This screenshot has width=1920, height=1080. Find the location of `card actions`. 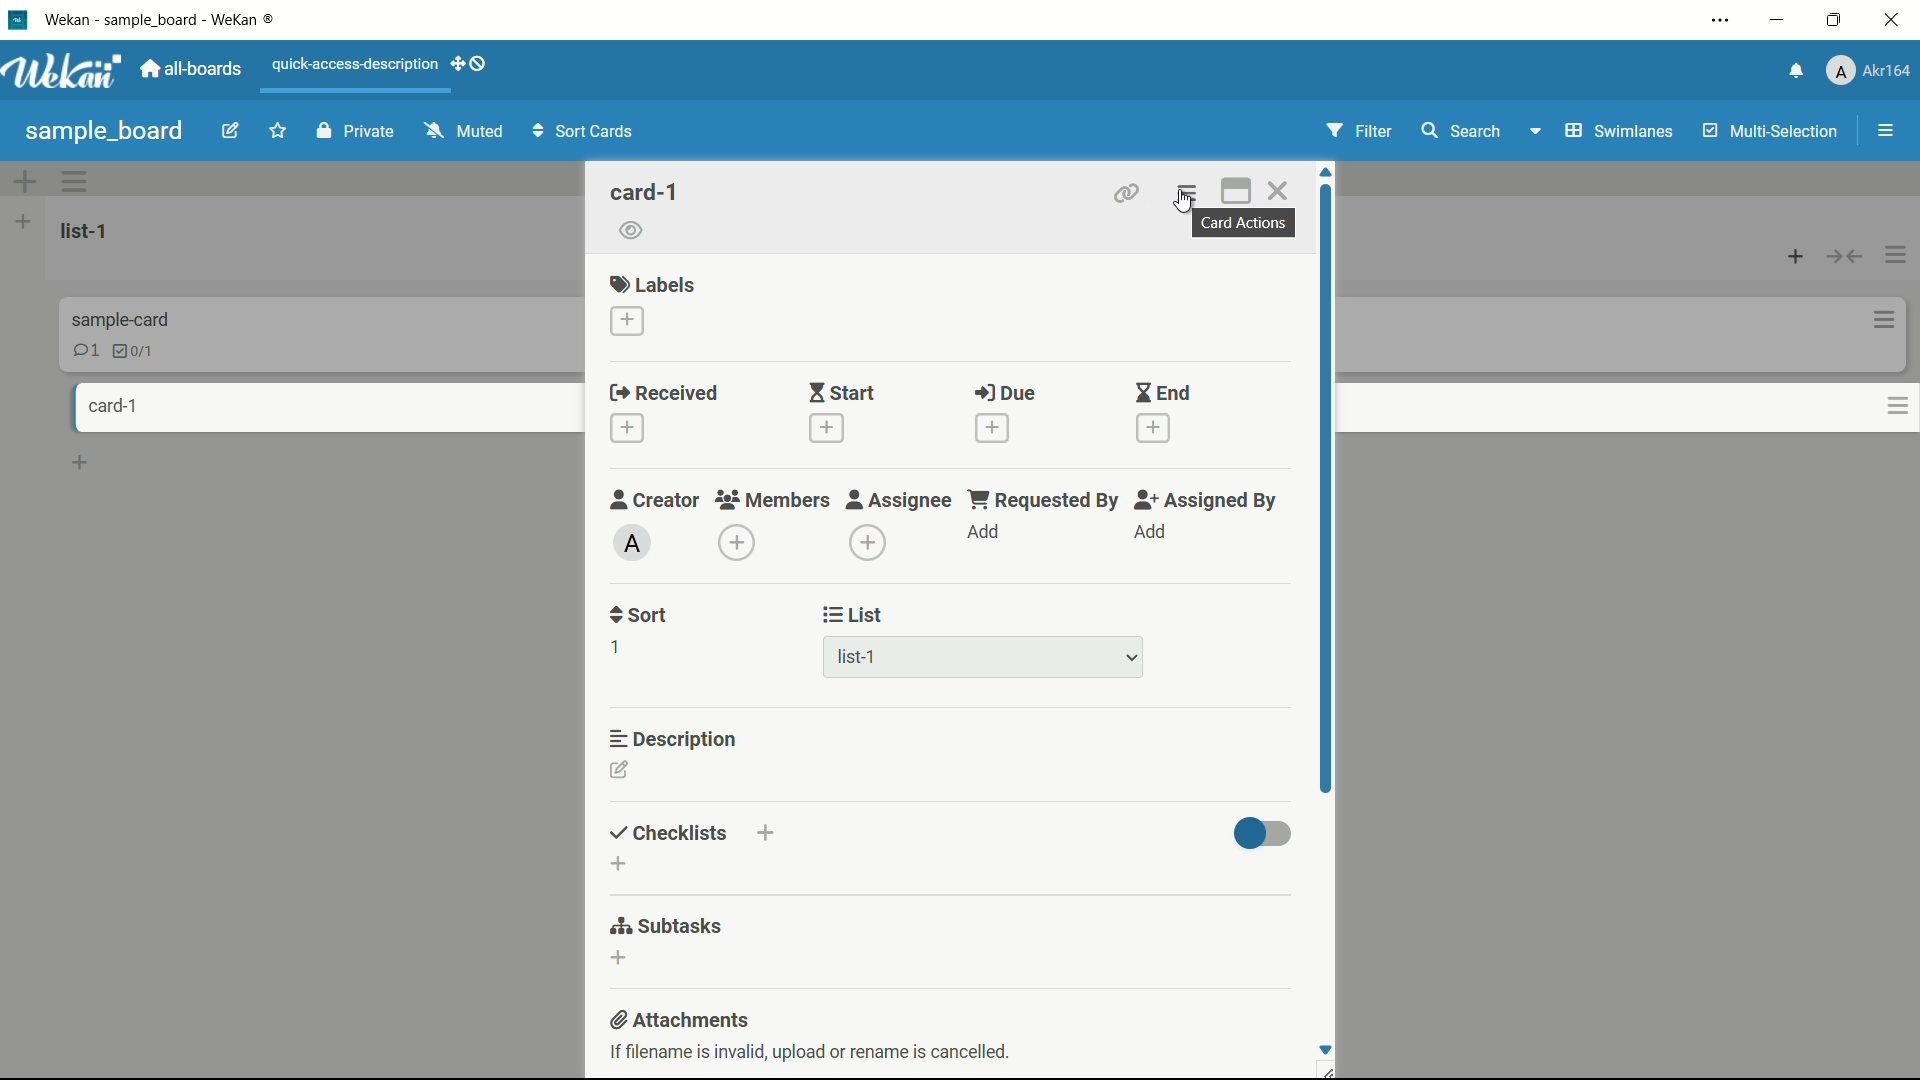

card actions is located at coordinates (1246, 223).